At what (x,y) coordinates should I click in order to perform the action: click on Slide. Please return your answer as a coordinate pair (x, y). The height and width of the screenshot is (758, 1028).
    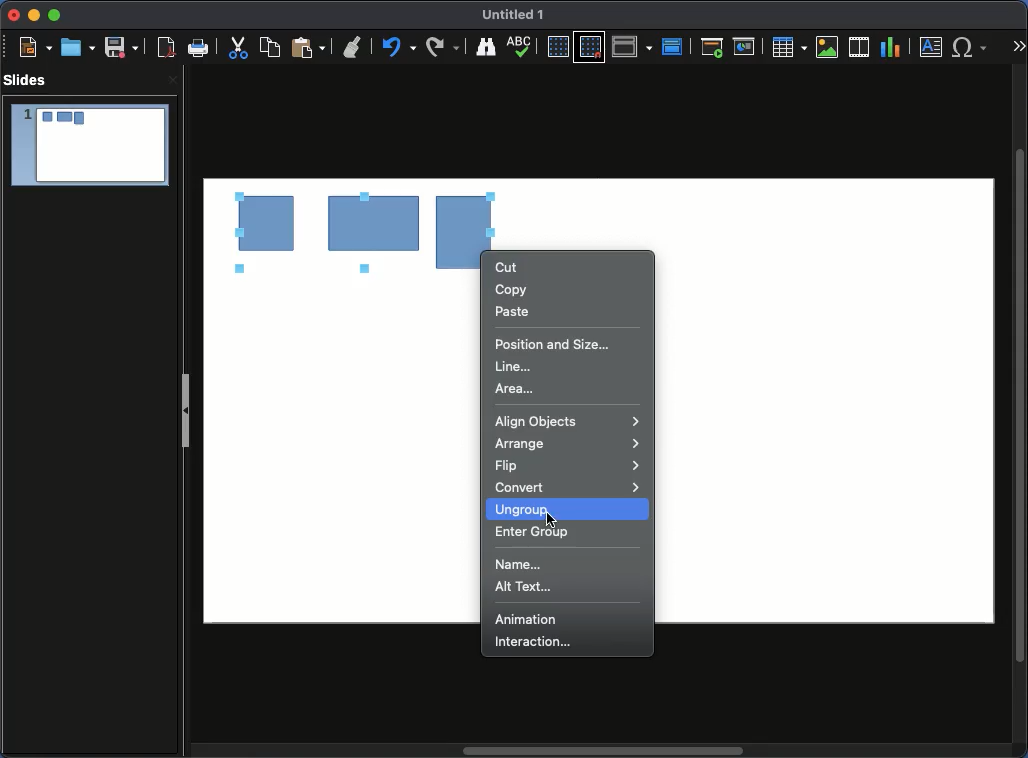
    Looking at the image, I should click on (89, 145).